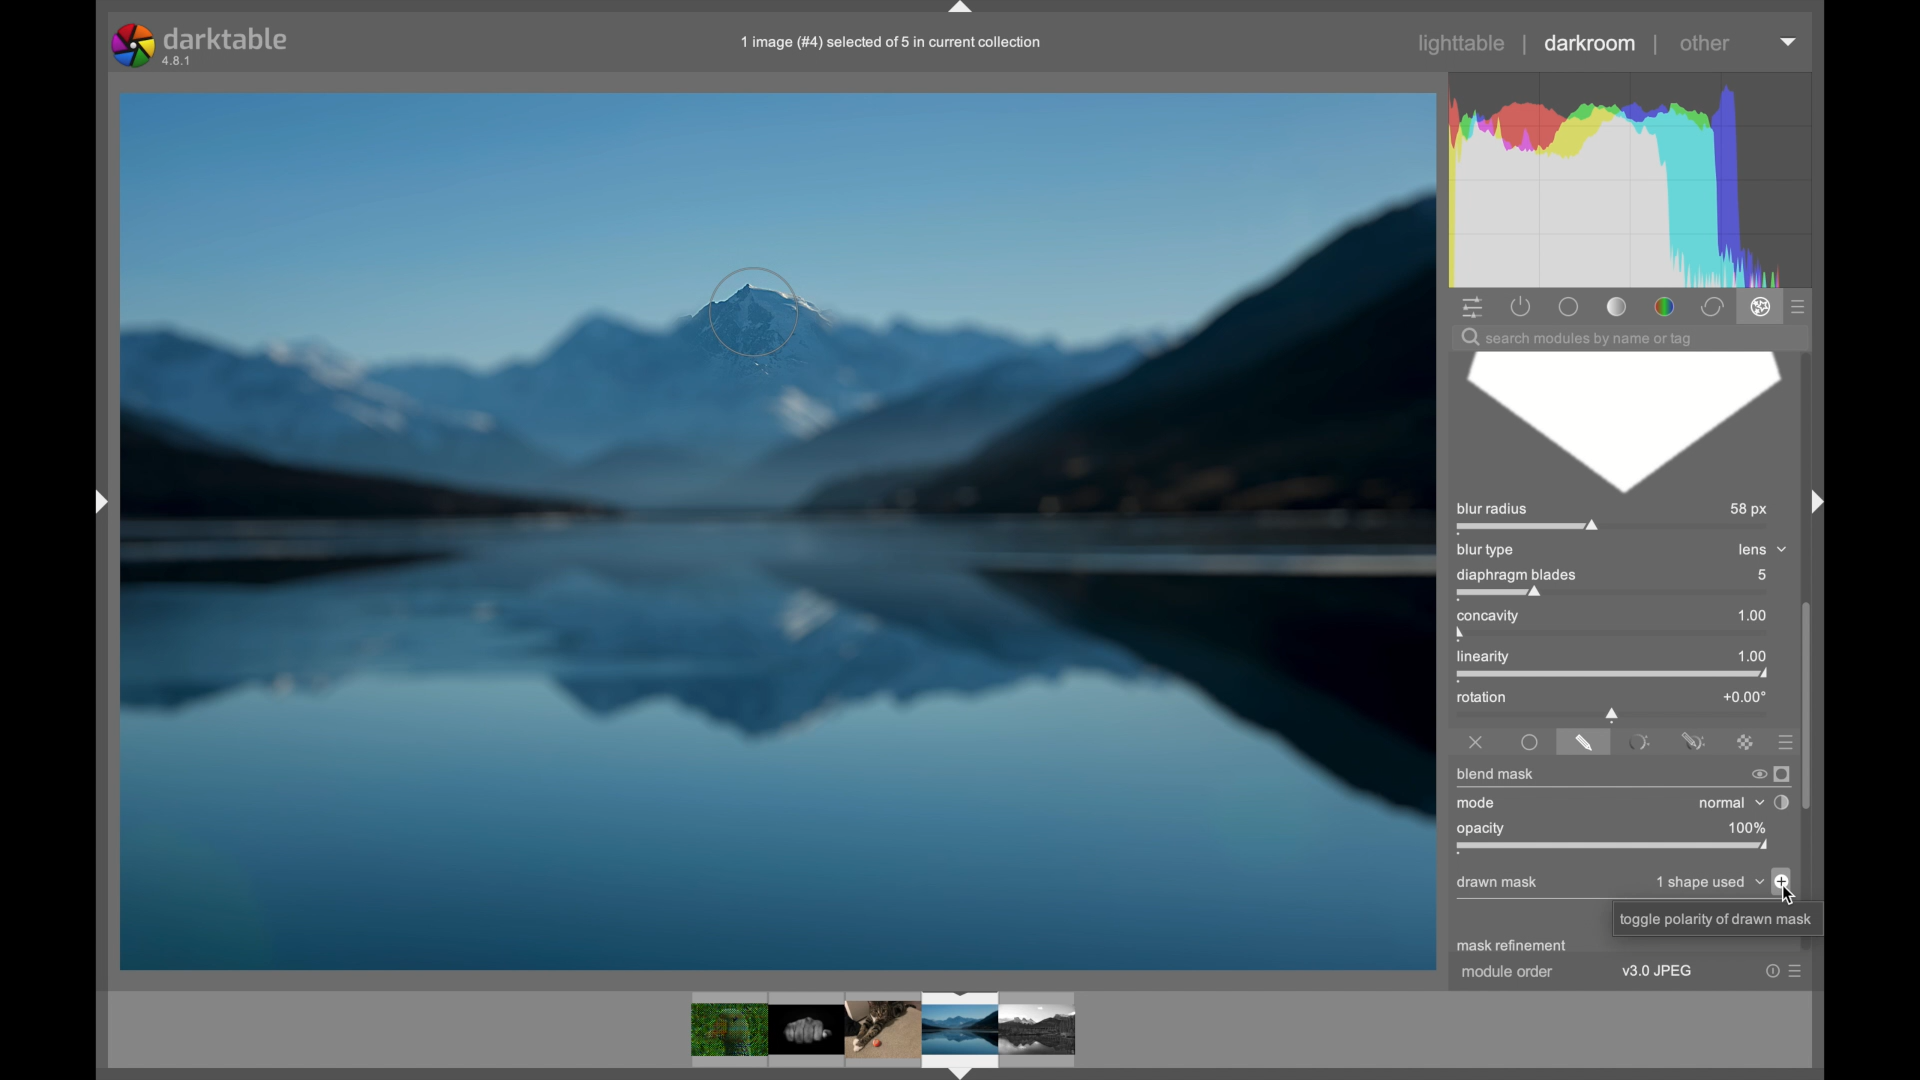 This screenshot has width=1920, height=1080. What do you see at coordinates (1711, 307) in the screenshot?
I see `correct` at bounding box center [1711, 307].